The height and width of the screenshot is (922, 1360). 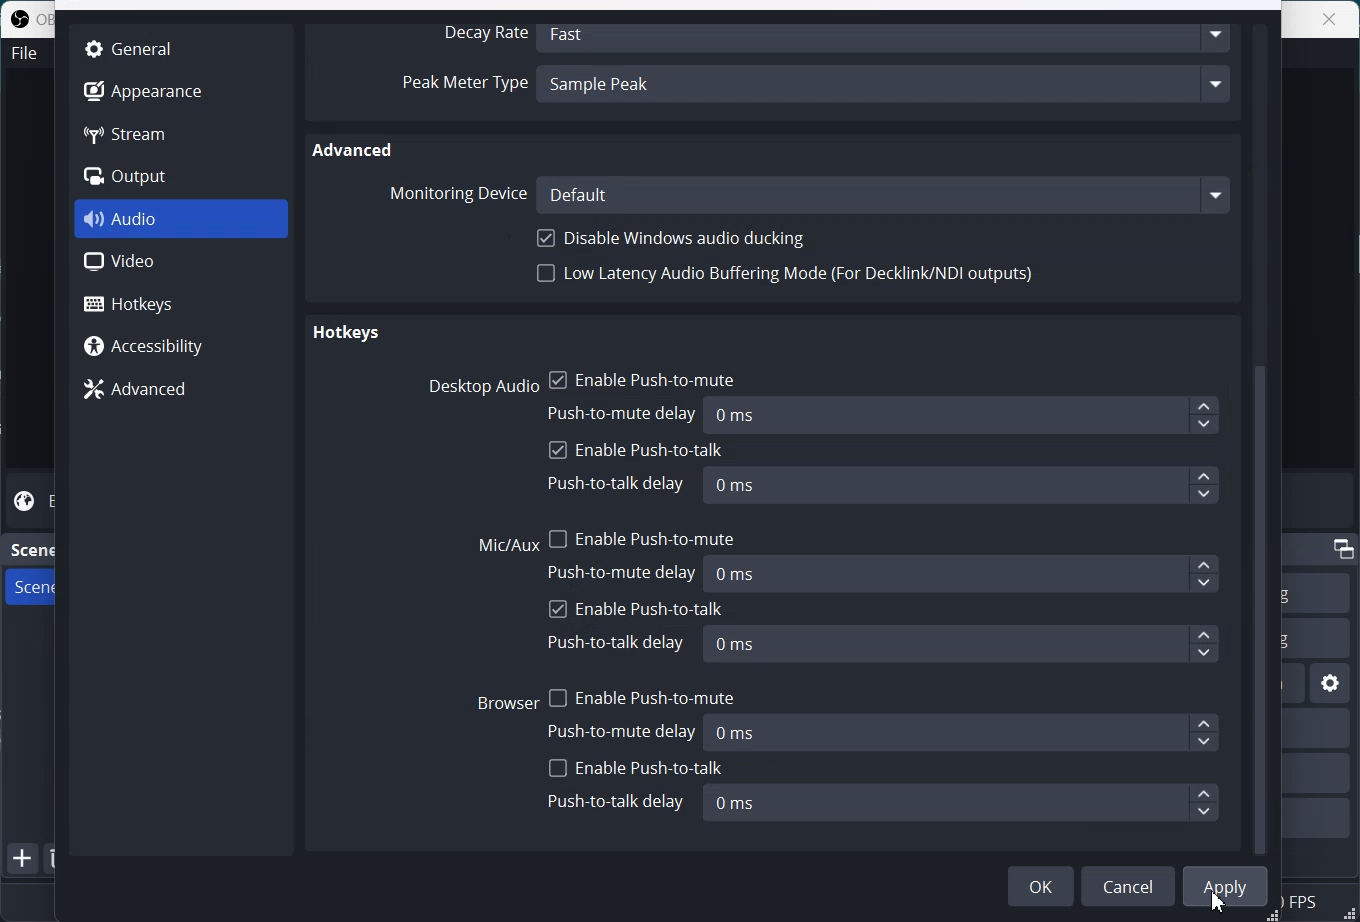 What do you see at coordinates (965, 573) in the screenshot?
I see `0 ms` at bounding box center [965, 573].